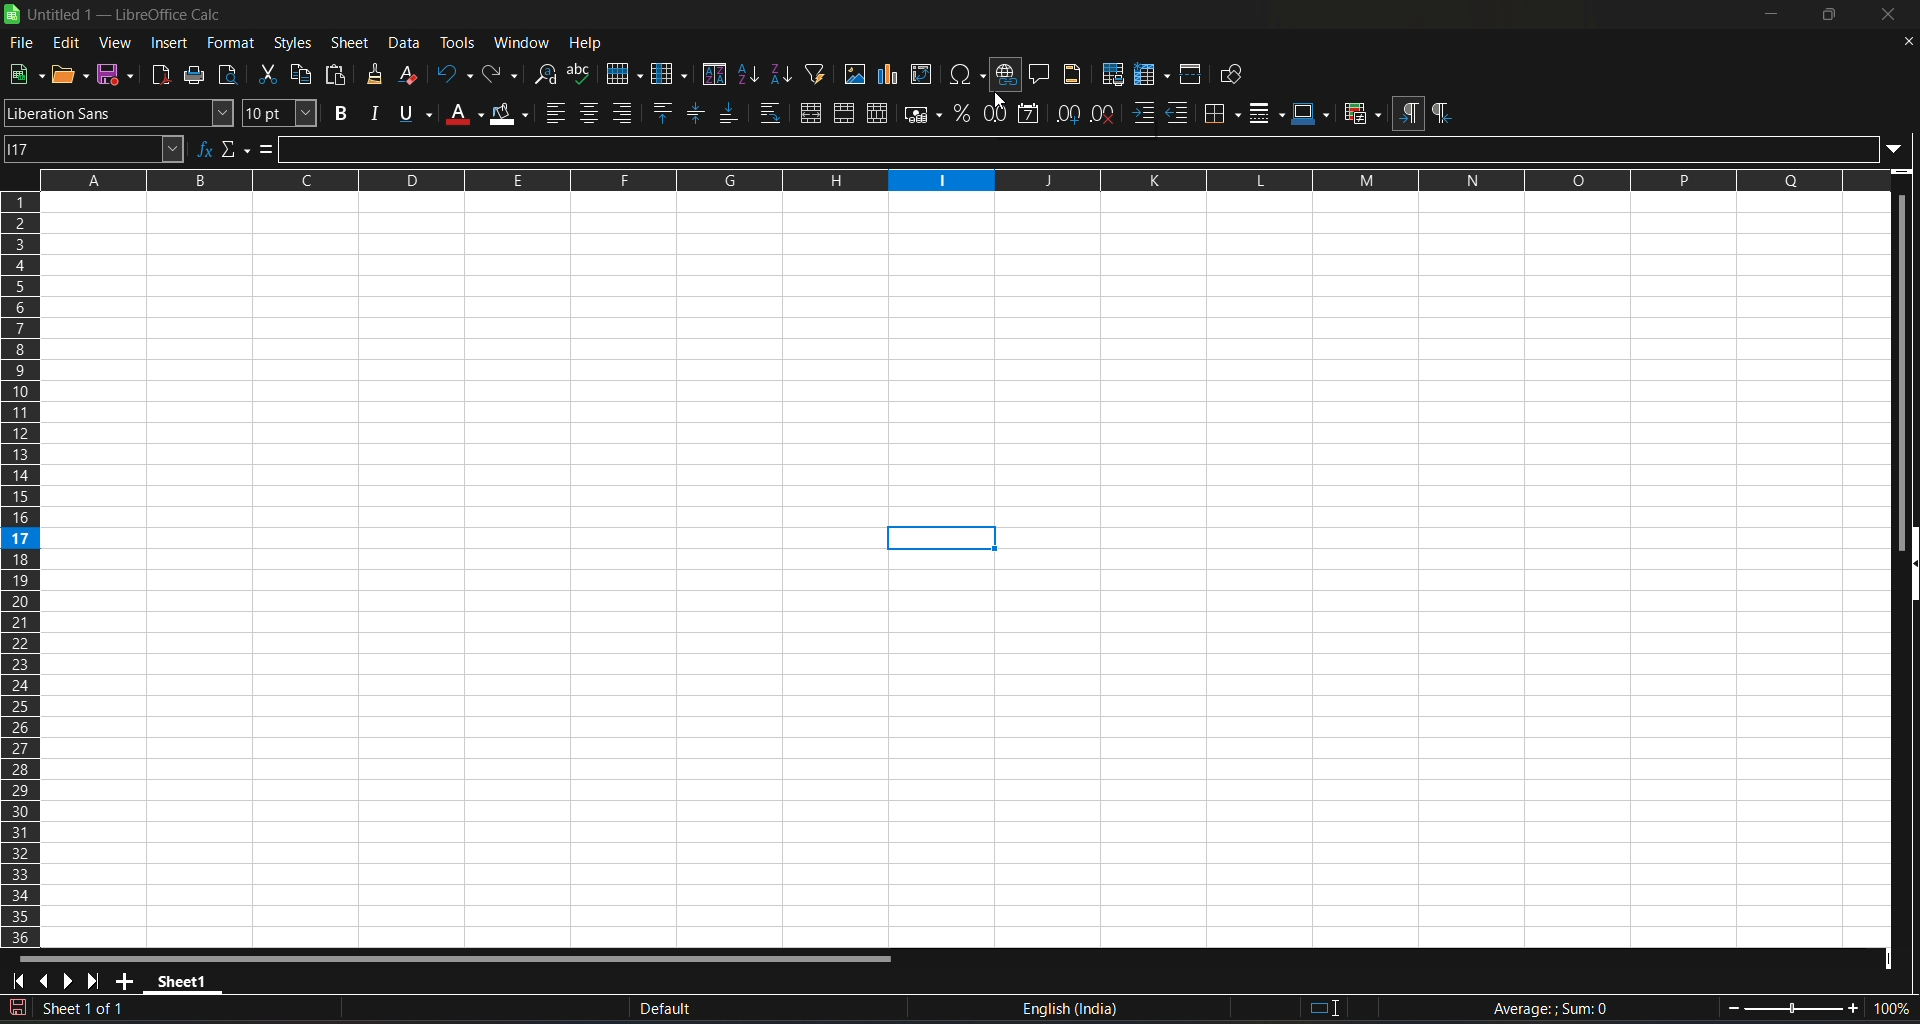 This screenshot has height=1024, width=1920. I want to click on maximize, so click(1827, 15).